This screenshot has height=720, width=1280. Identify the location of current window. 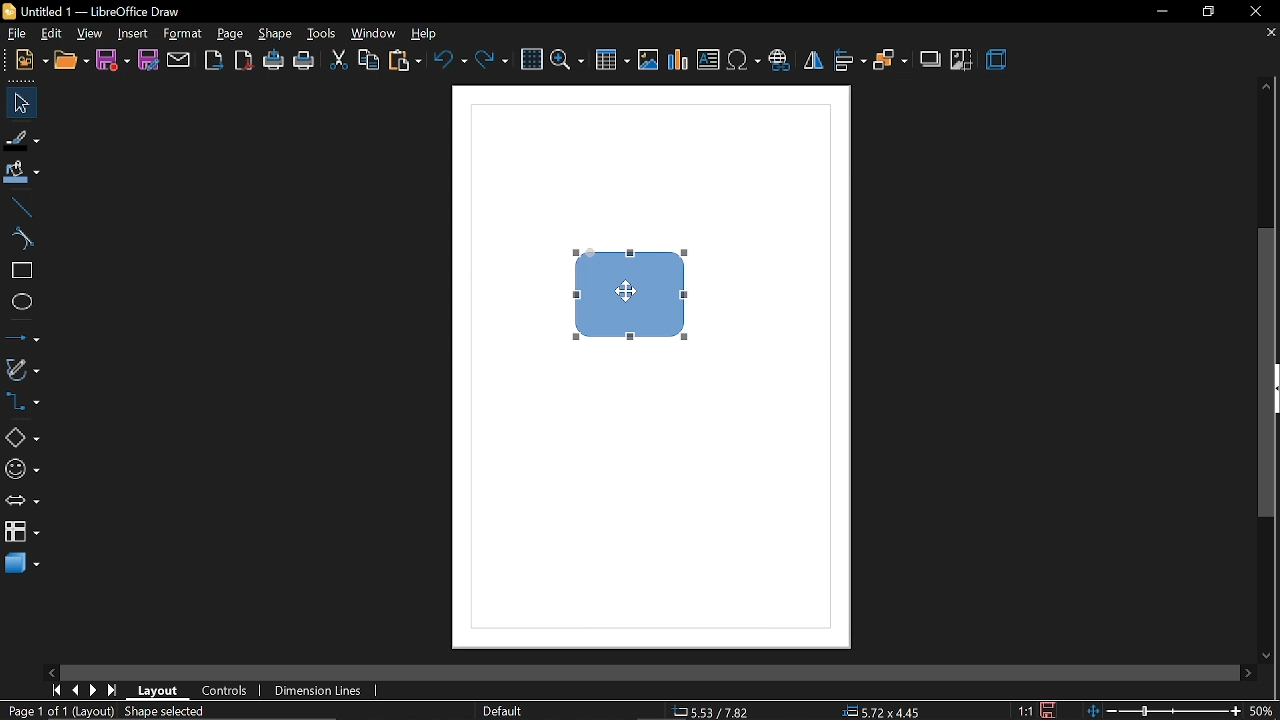
(93, 11).